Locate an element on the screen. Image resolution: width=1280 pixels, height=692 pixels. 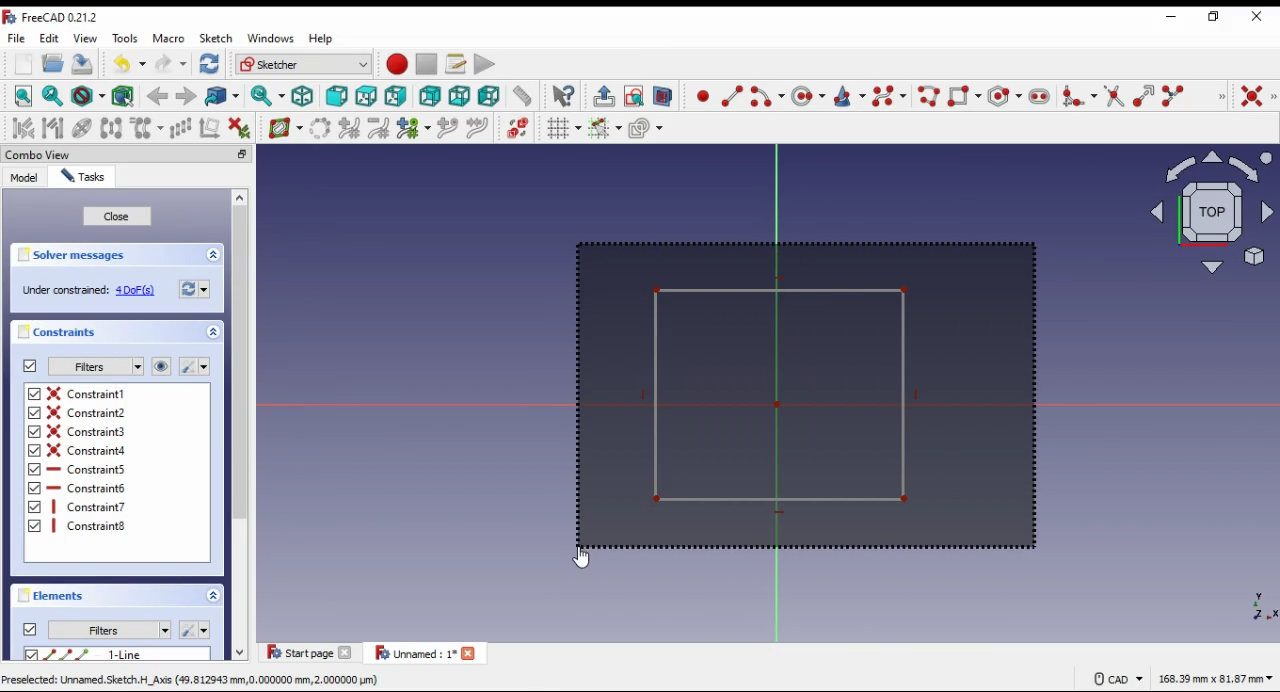
filter is located at coordinates (95, 367).